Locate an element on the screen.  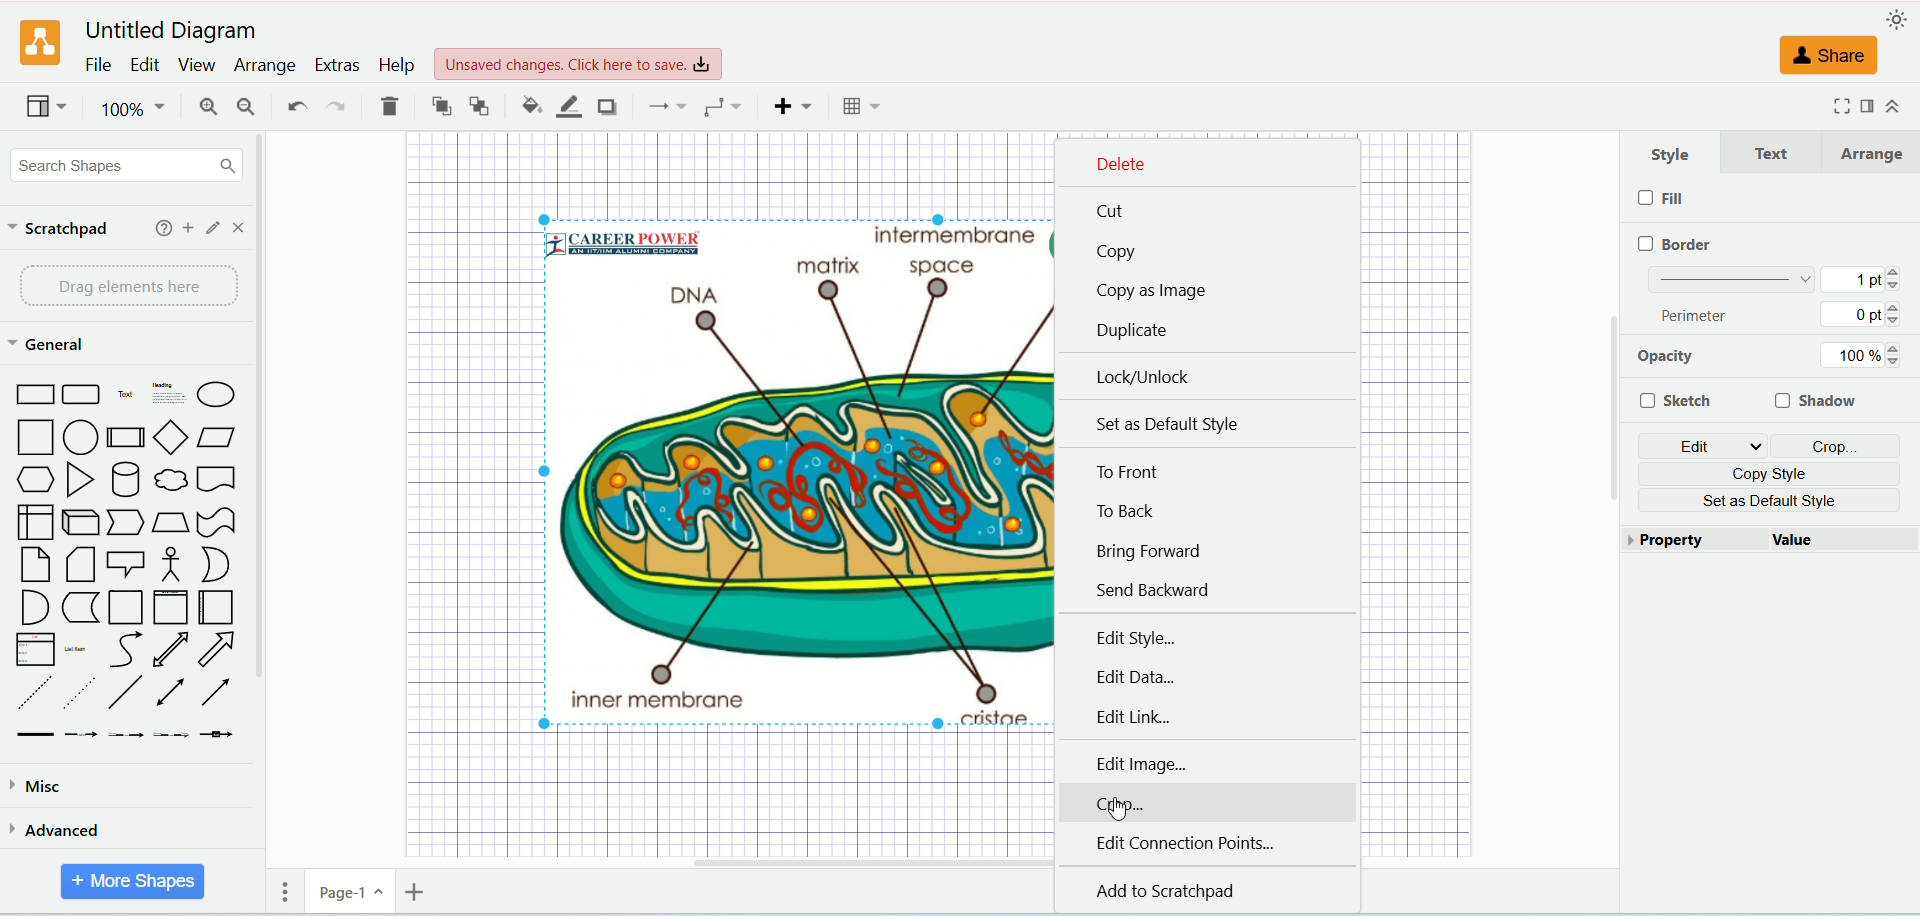
Data Storage is located at coordinates (80, 609).